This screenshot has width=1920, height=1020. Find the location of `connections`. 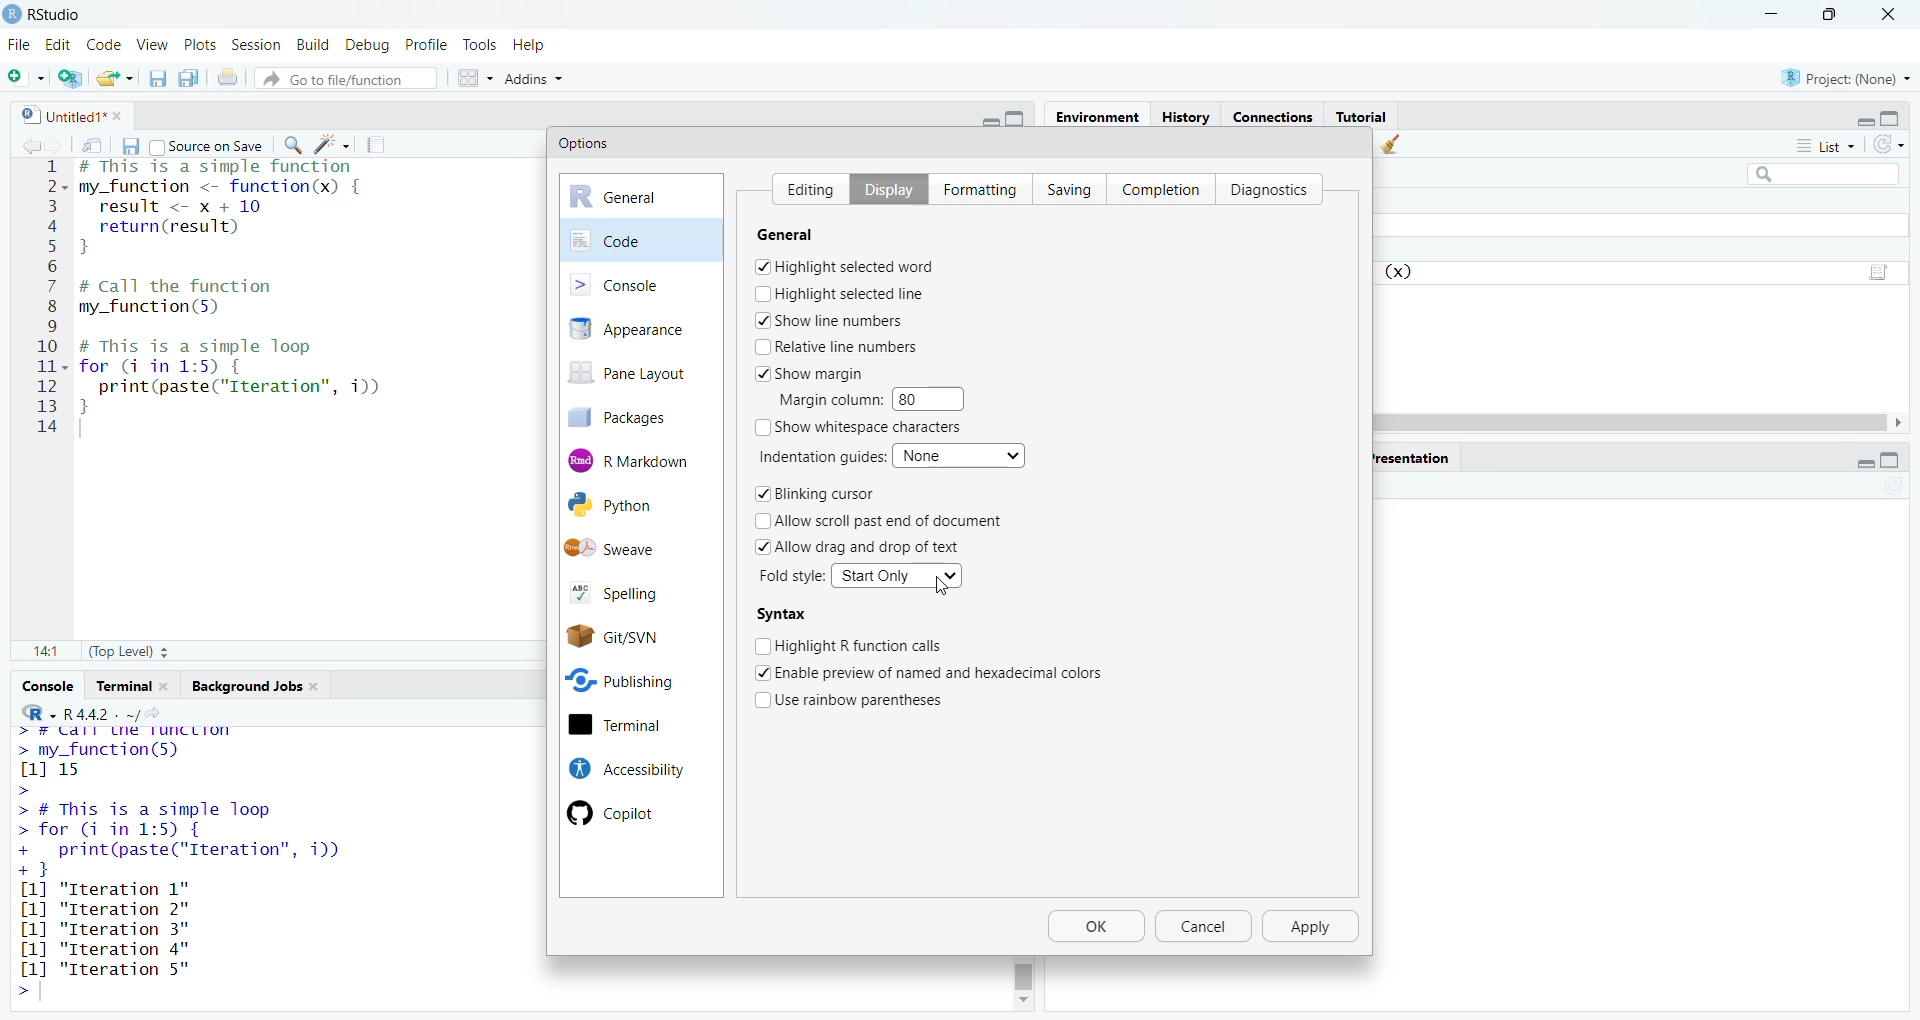

connections is located at coordinates (1271, 114).